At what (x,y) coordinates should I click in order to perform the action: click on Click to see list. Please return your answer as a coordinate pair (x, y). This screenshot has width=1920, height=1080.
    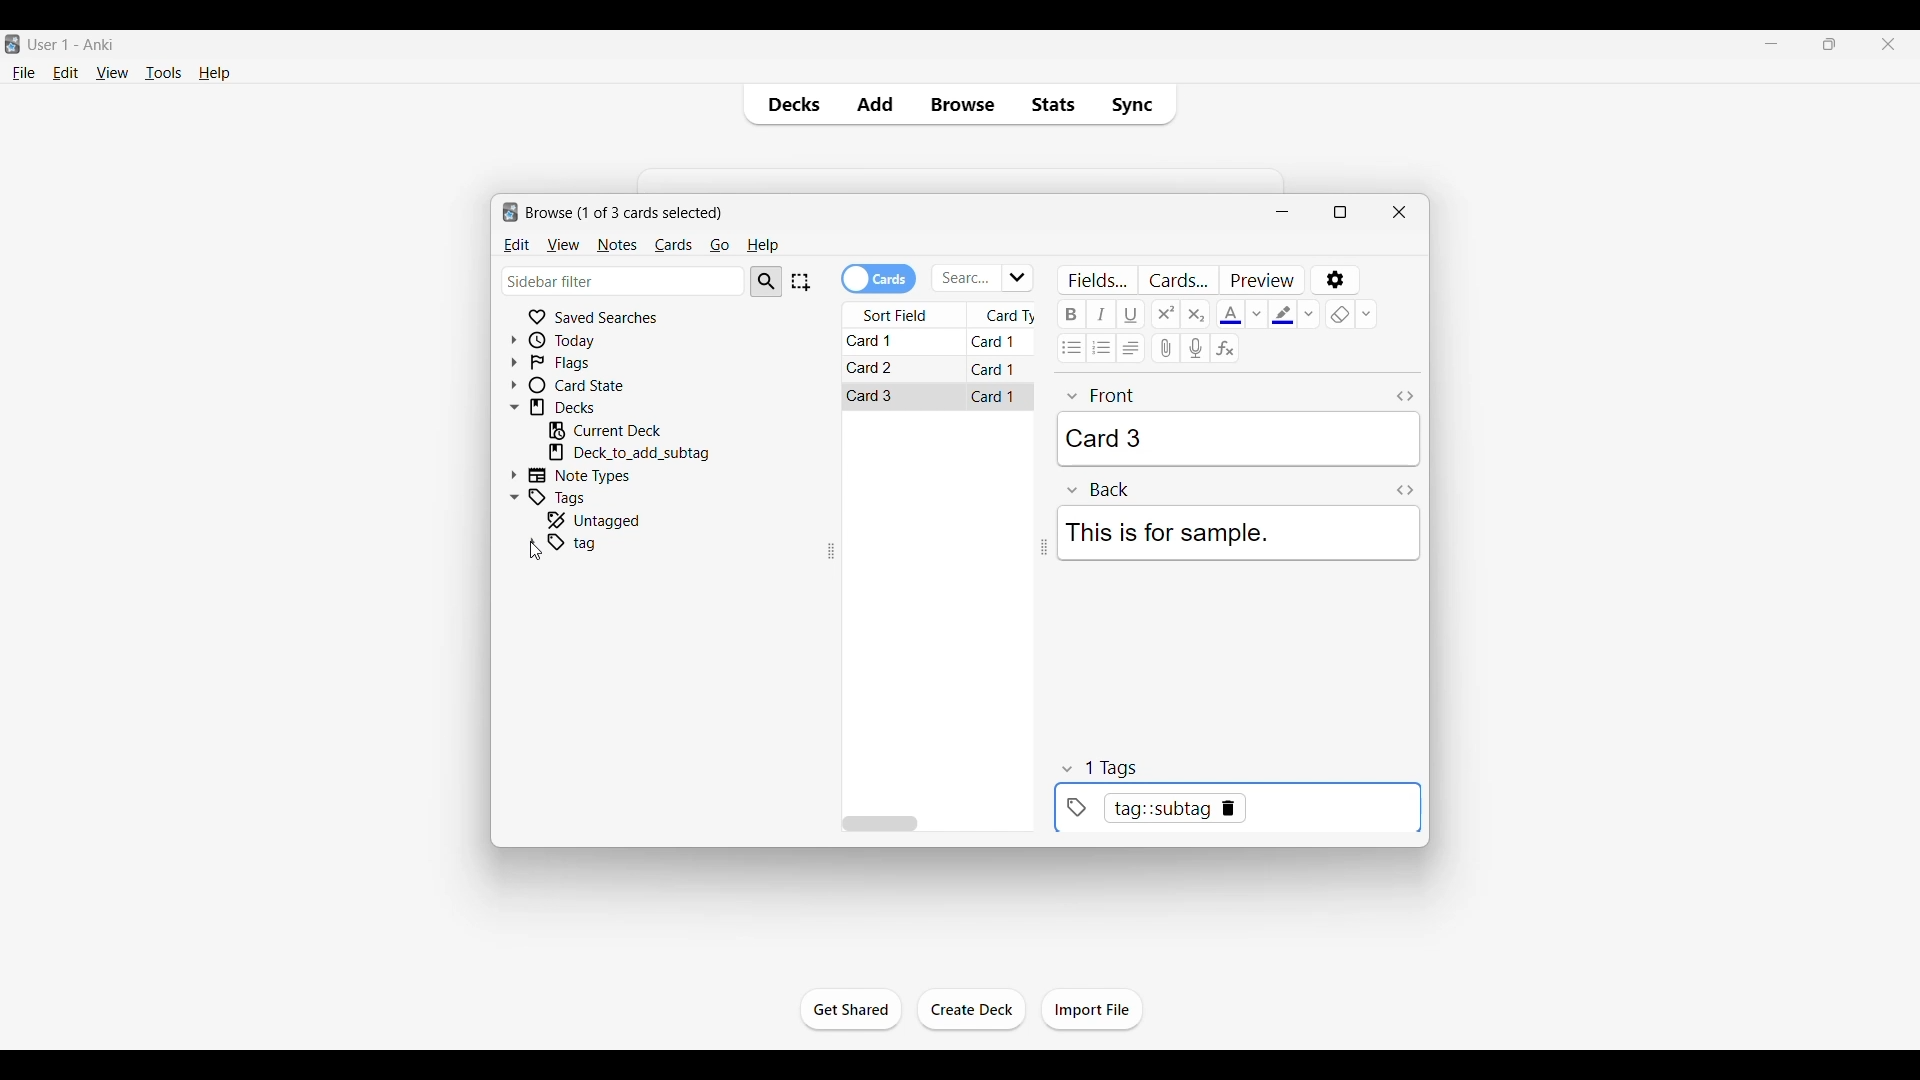
    Looking at the image, I should click on (1019, 278).